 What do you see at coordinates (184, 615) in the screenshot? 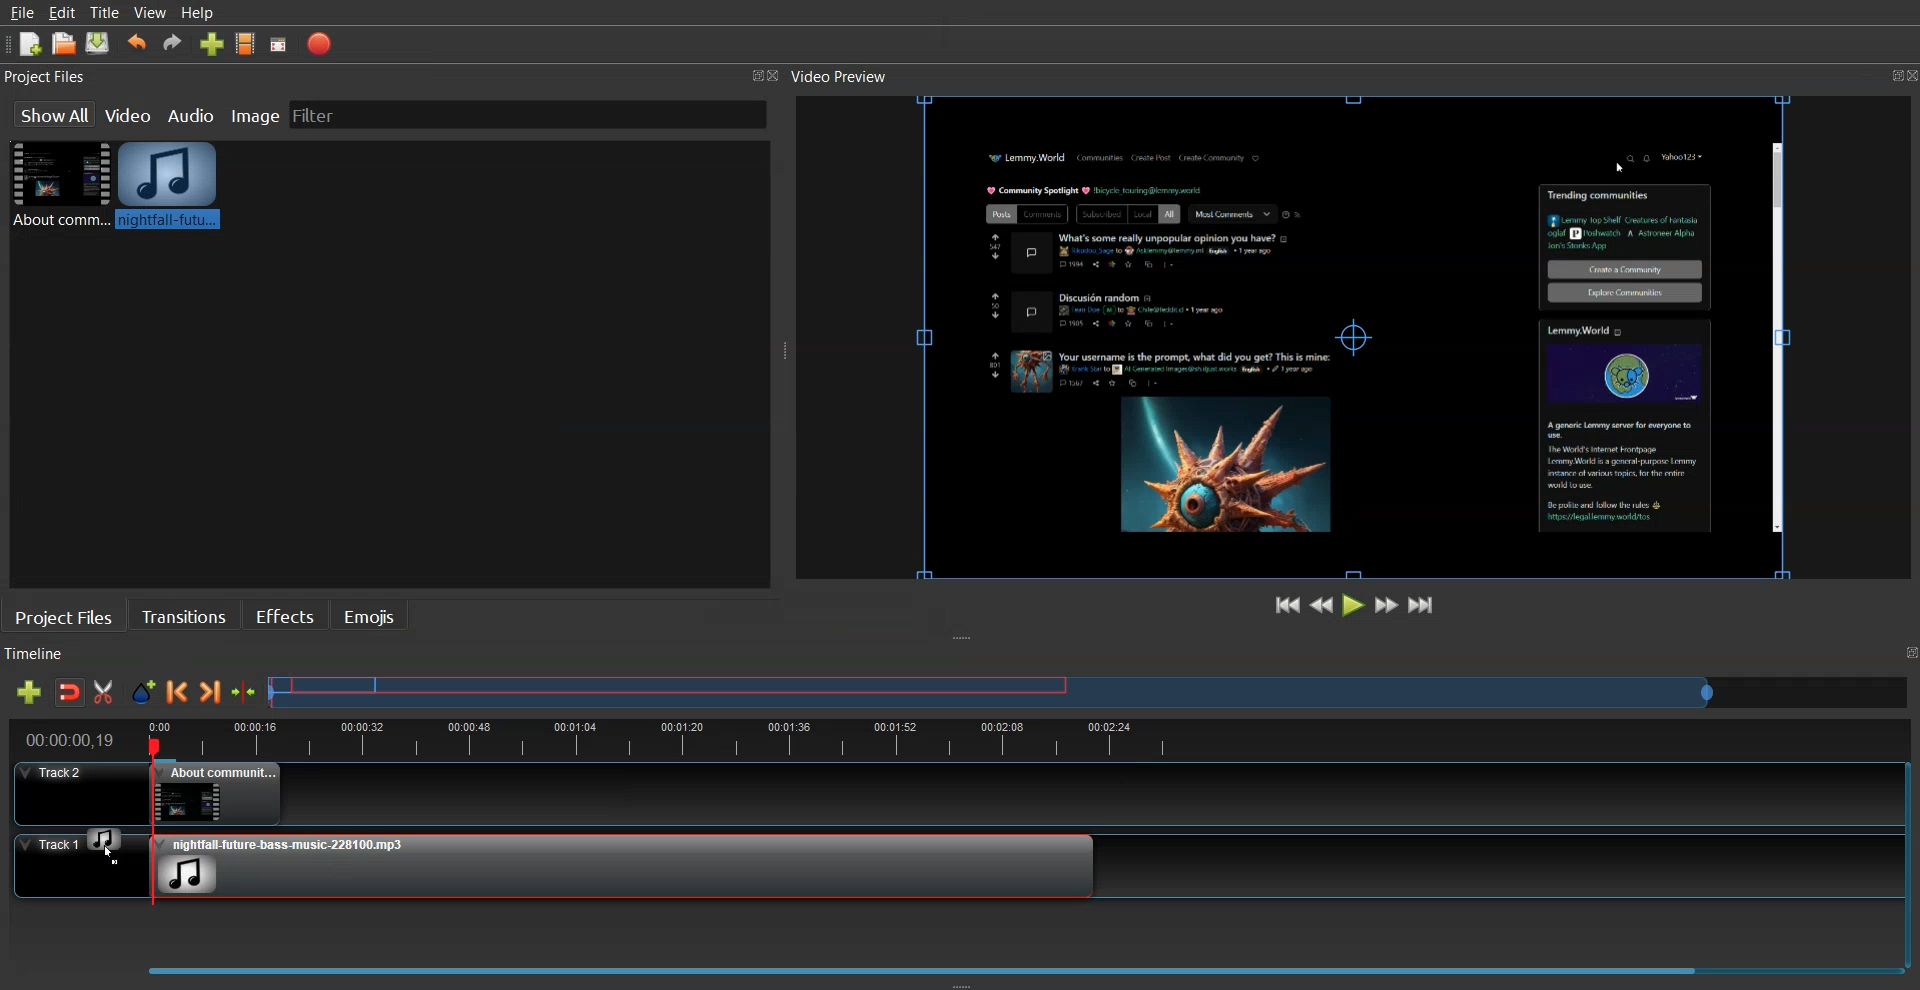
I see `Transition` at bounding box center [184, 615].